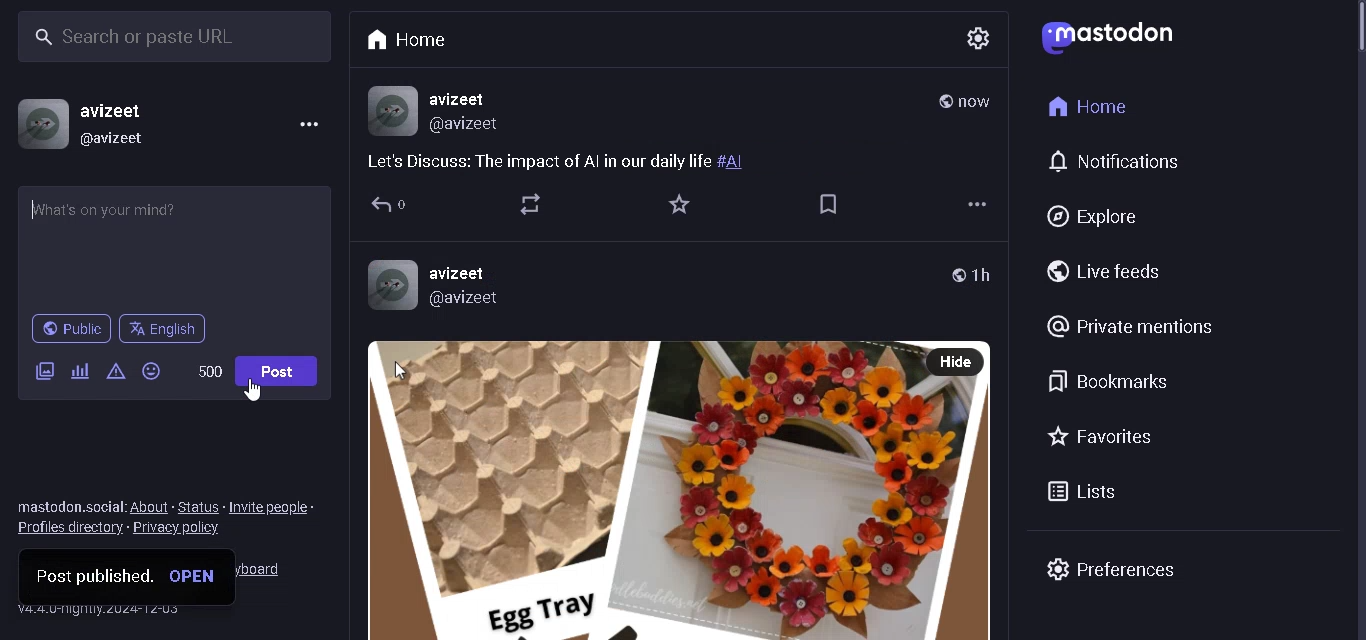 Image resolution: width=1366 pixels, height=640 pixels. What do you see at coordinates (468, 99) in the screenshot?
I see `username` at bounding box center [468, 99].